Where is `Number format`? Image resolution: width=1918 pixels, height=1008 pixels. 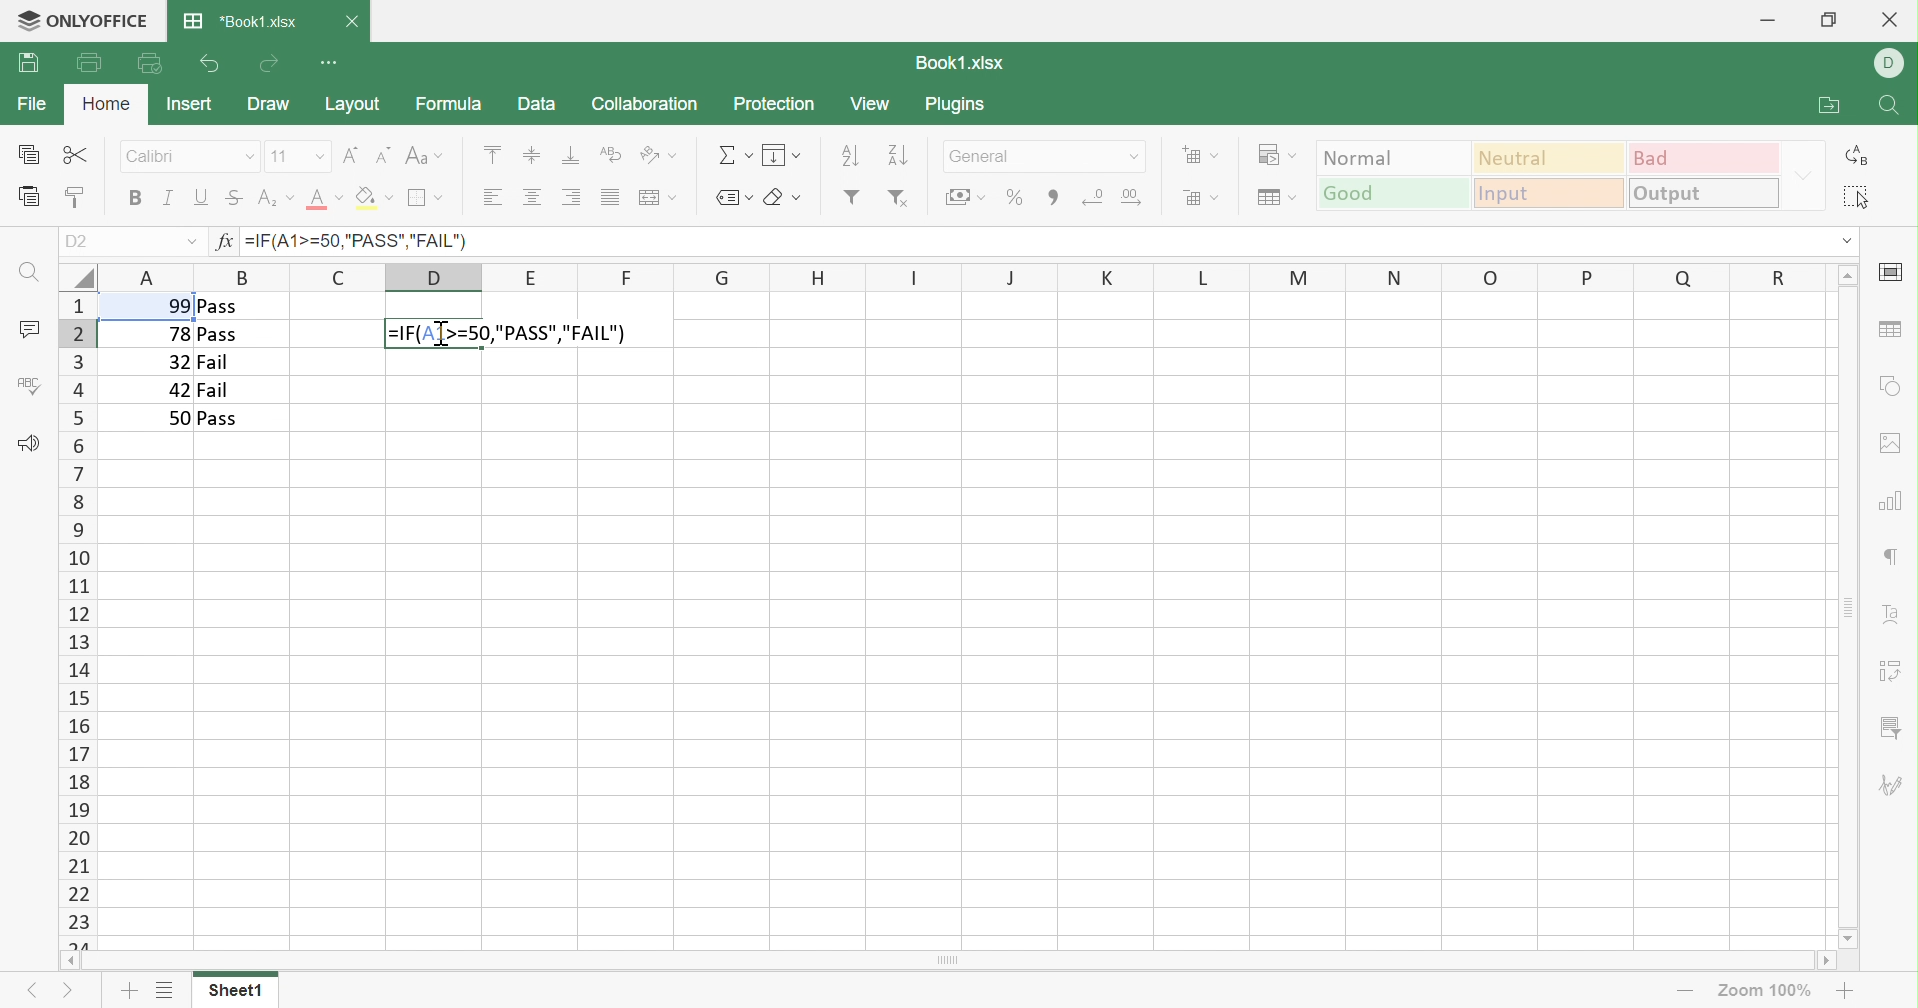
Number format is located at coordinates (1043, 156).